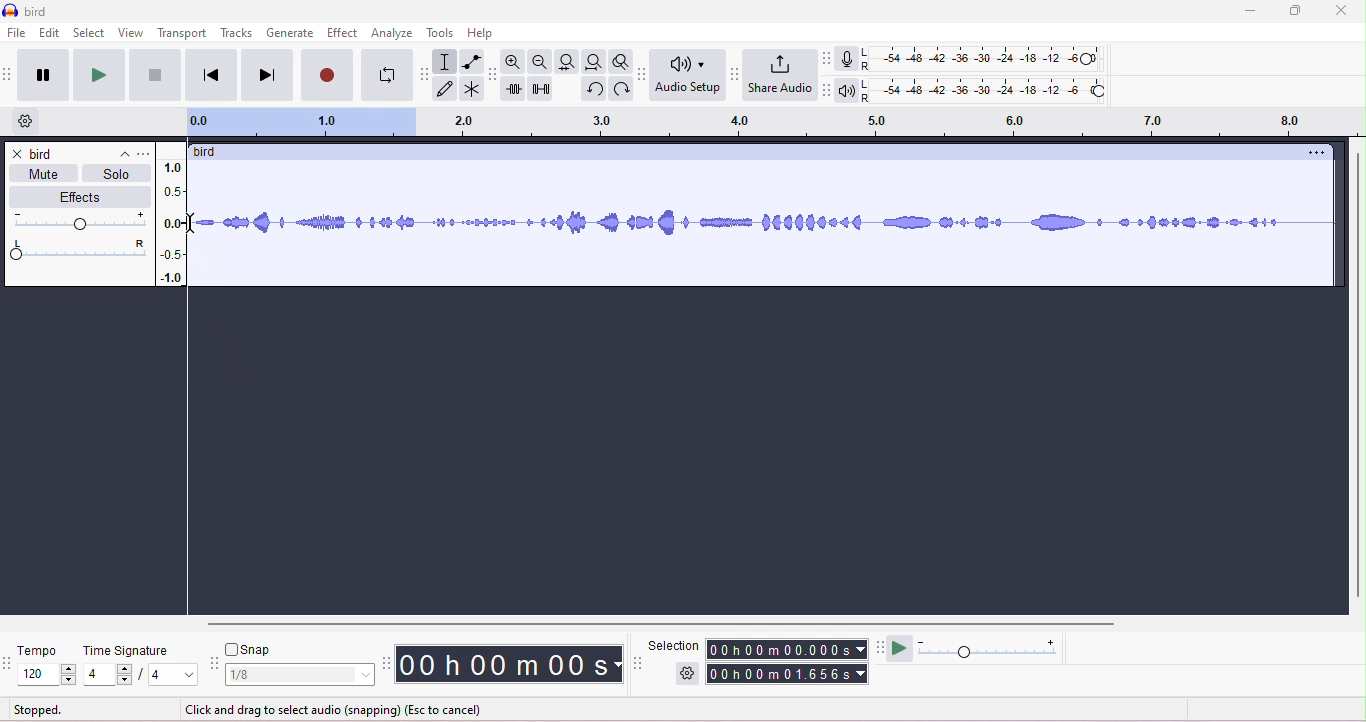 Image resolution: width=1366 pixels, height=722 pixels. What do you see at coordinates (784, 674) in the screenshot?
I see `00h 00m01.656s (end time) ` at bounding box center [784, 674].